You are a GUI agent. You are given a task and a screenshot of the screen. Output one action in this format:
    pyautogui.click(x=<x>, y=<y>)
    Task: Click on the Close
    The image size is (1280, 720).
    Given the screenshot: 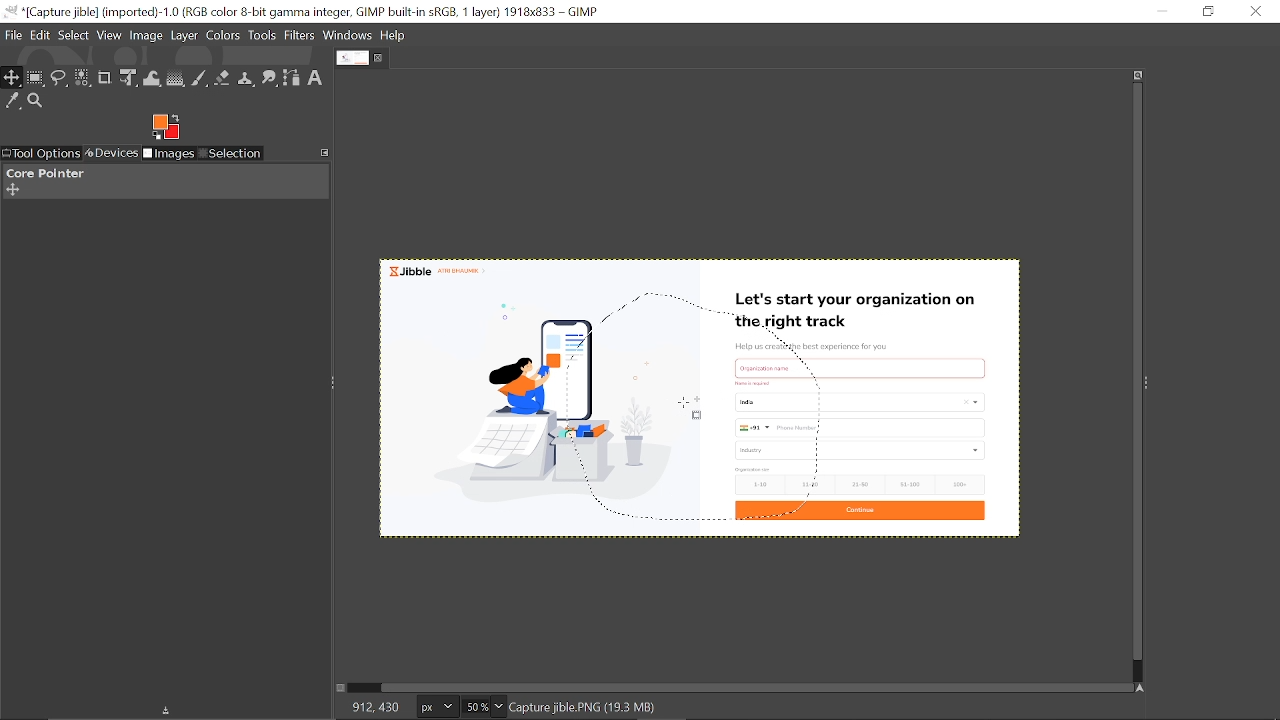 What is the action you would take?
    pyautogui.click(x=1257, y=11)
    